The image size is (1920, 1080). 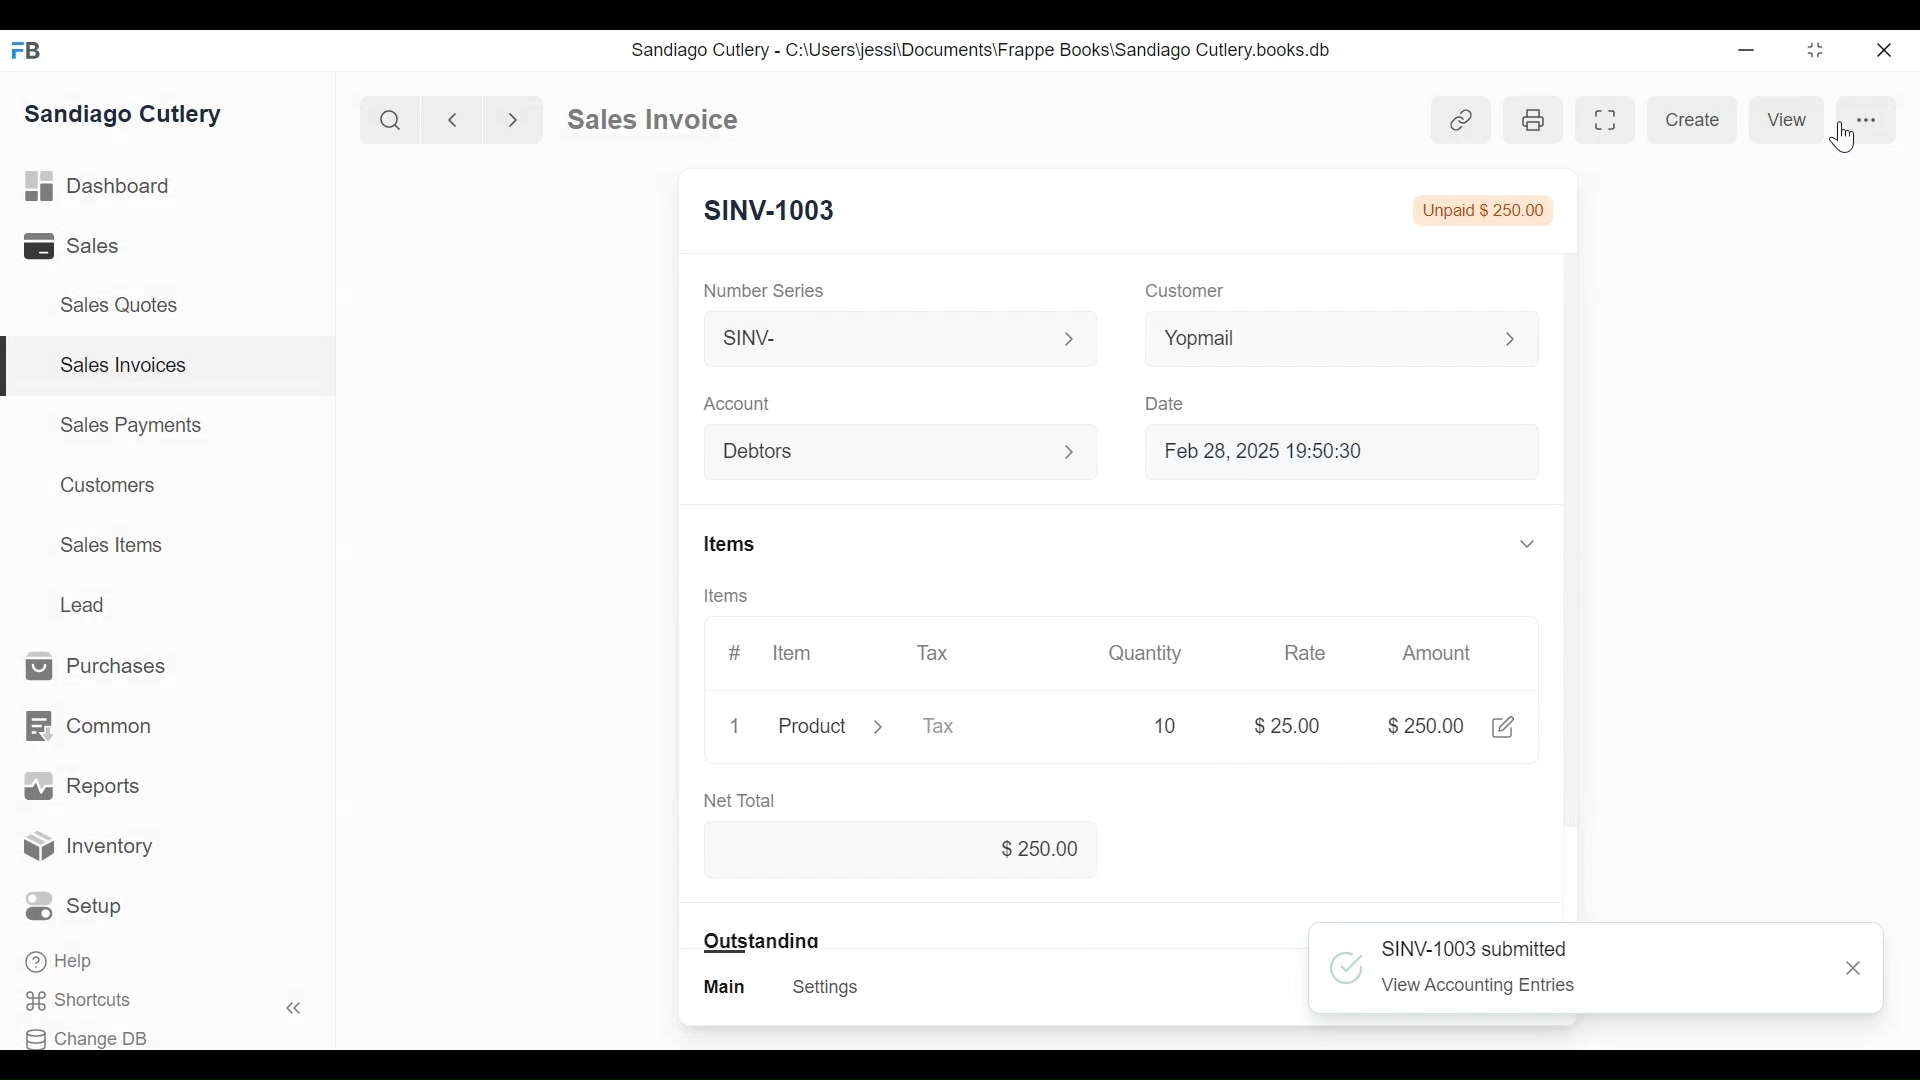 I want to click on Sales, so click(x=75, y=245).